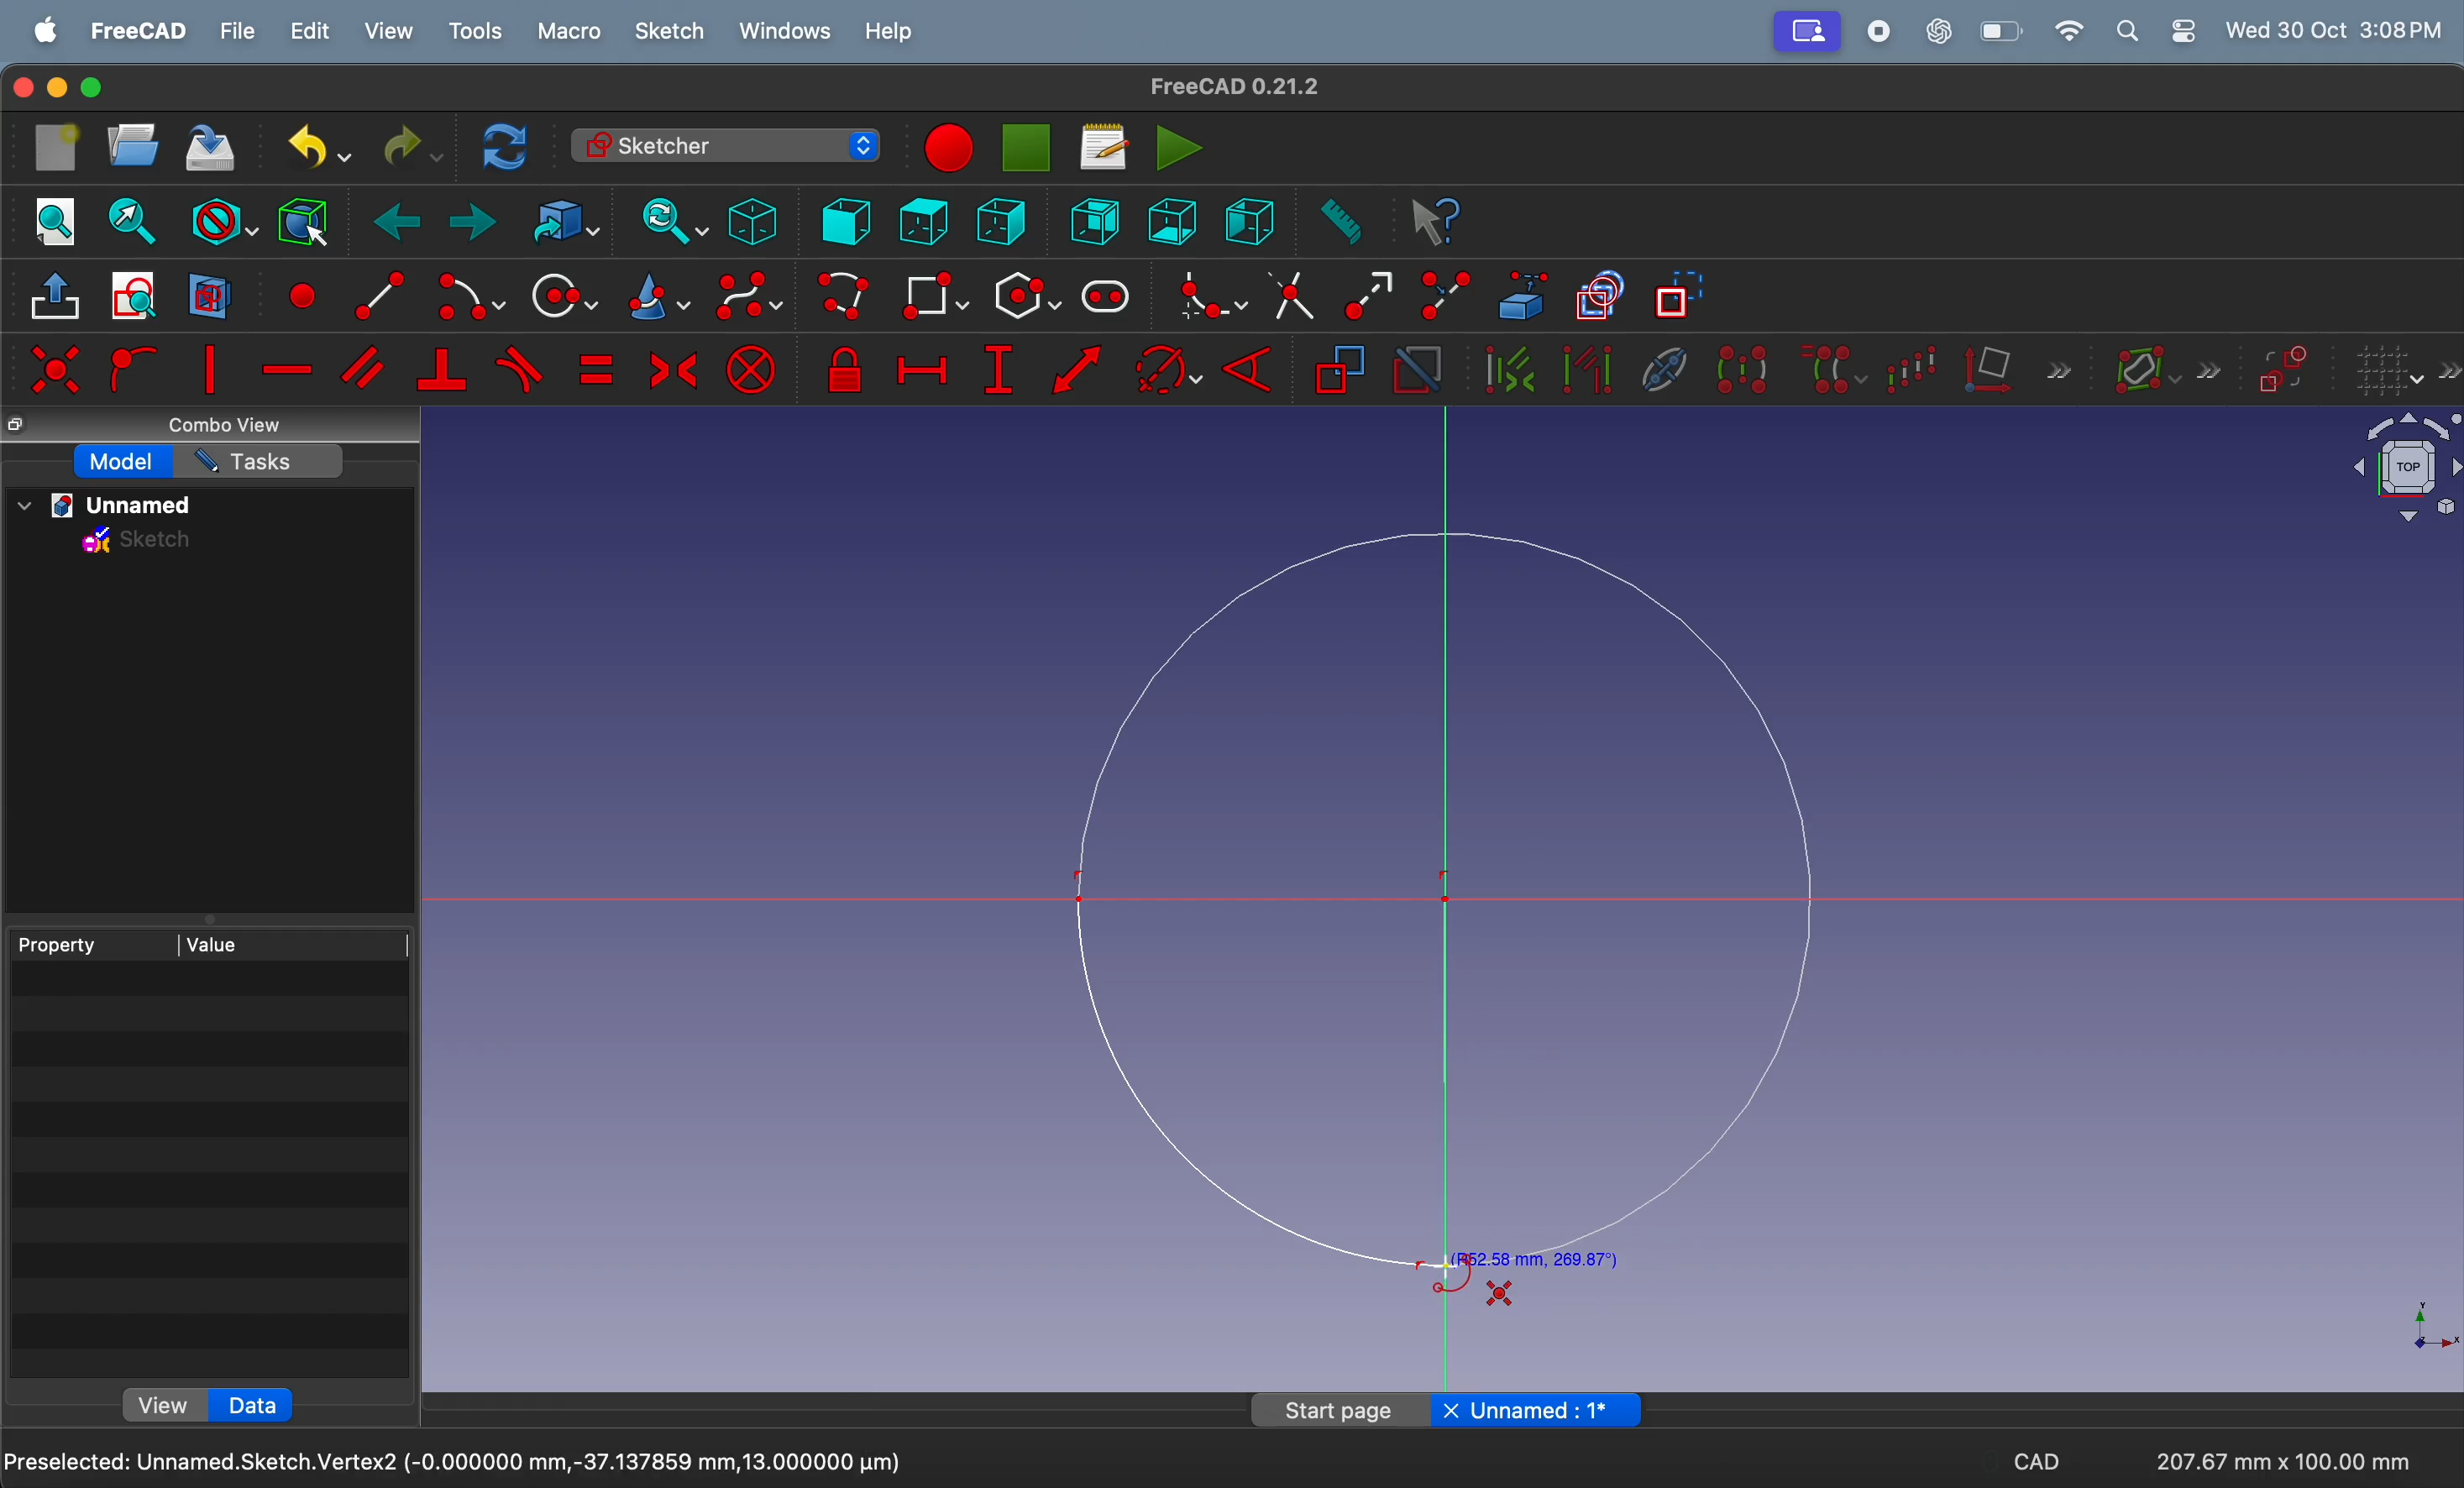 Image resolution: width=2464 pixels, height=1488 pixels. I want to click on stop marco, so click(946, 148).